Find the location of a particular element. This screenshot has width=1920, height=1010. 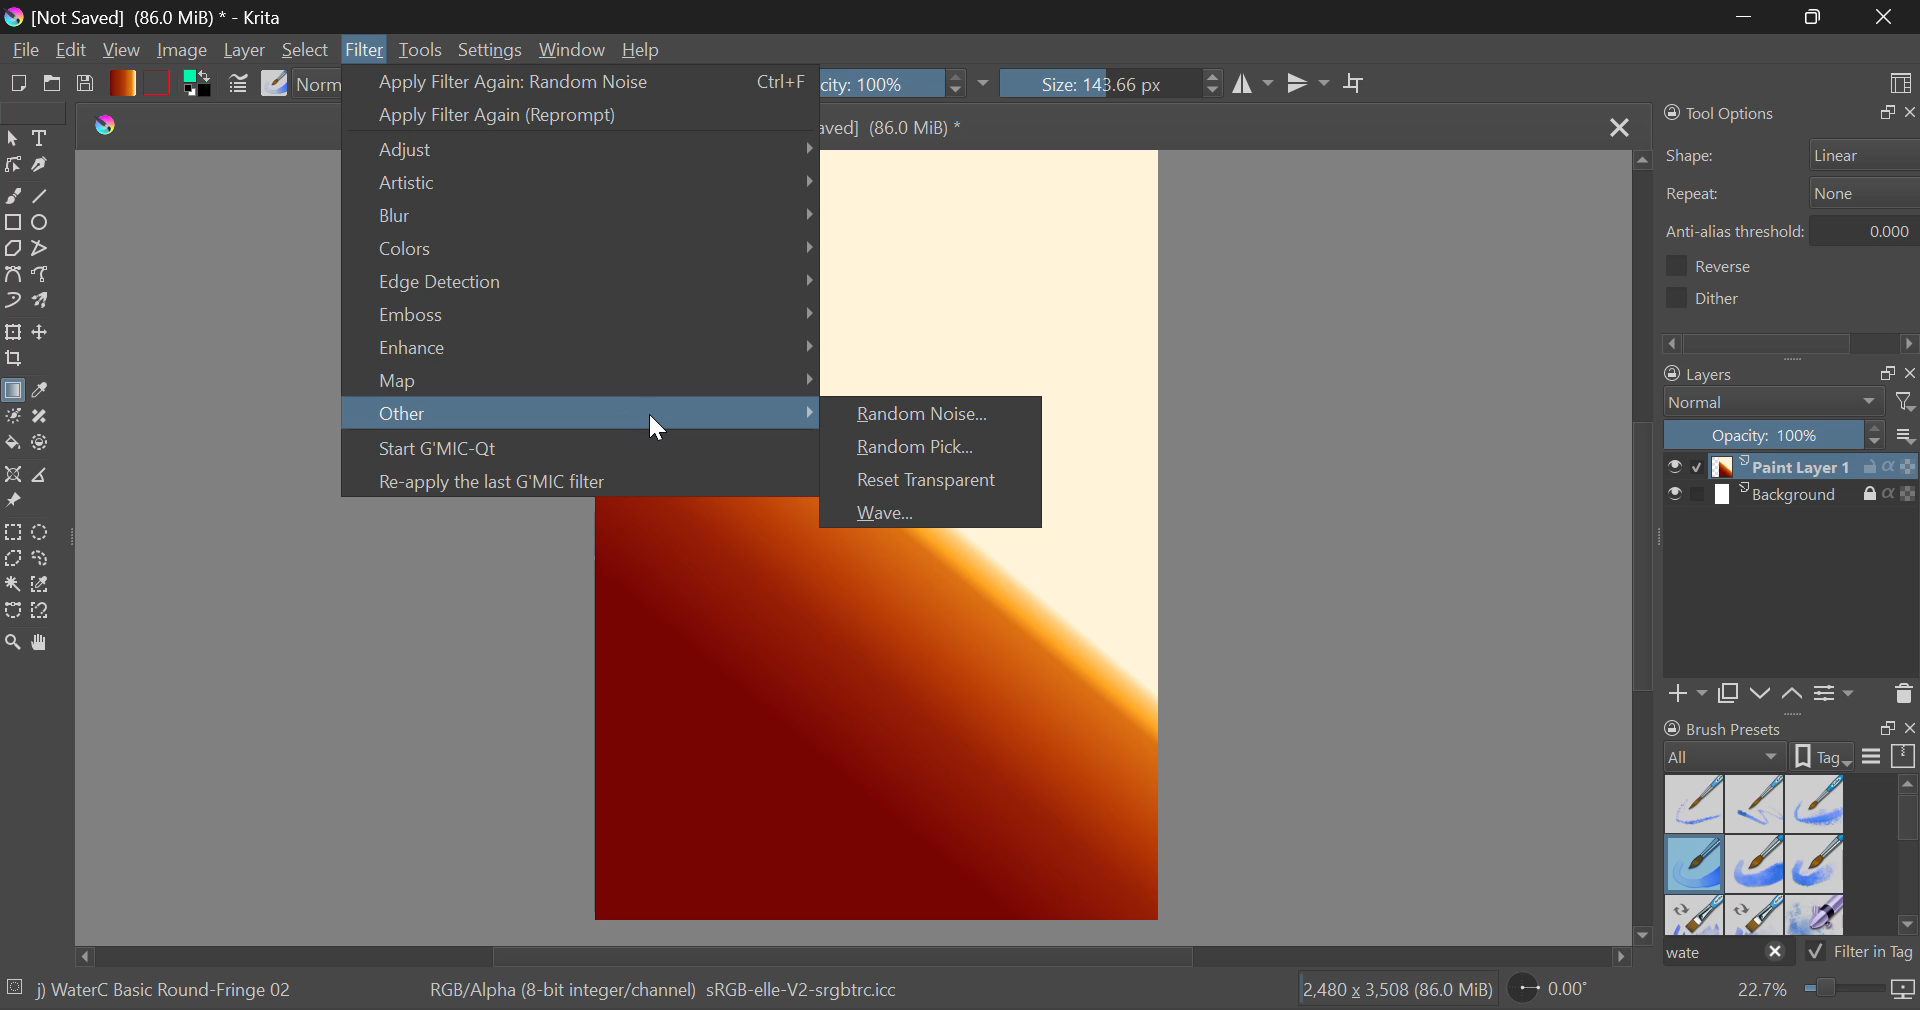

Random Noise is located at coordinates (937, 415).